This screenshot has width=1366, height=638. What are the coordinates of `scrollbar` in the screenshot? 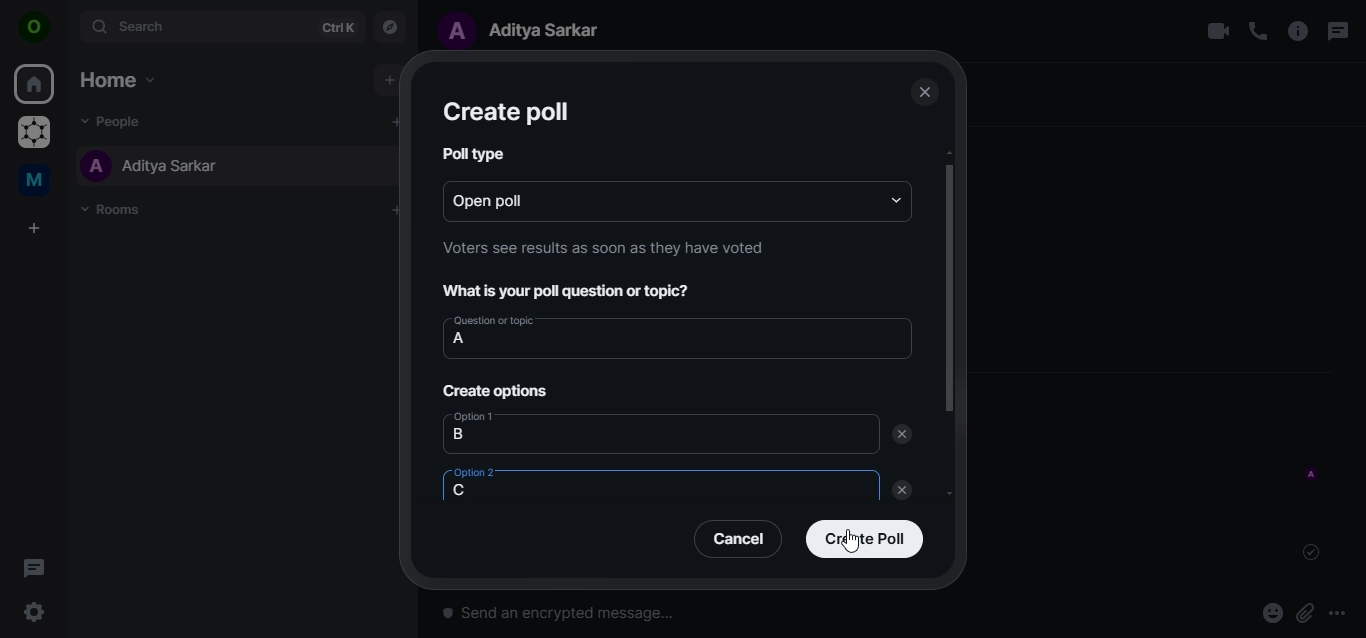 It's located at (947, 281).